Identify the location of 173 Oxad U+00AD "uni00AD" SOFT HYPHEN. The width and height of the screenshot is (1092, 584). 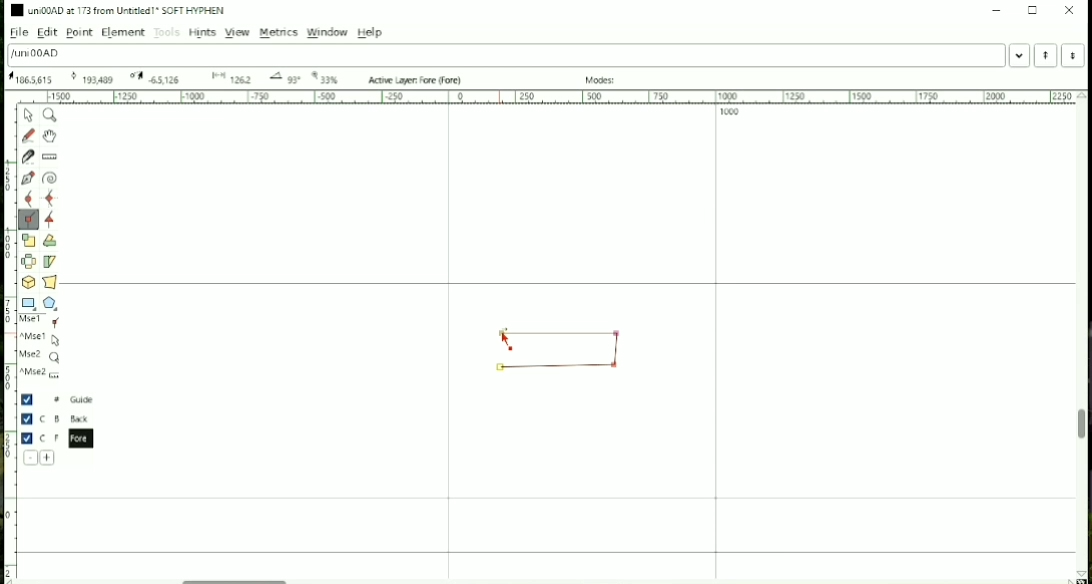
(229, 78).